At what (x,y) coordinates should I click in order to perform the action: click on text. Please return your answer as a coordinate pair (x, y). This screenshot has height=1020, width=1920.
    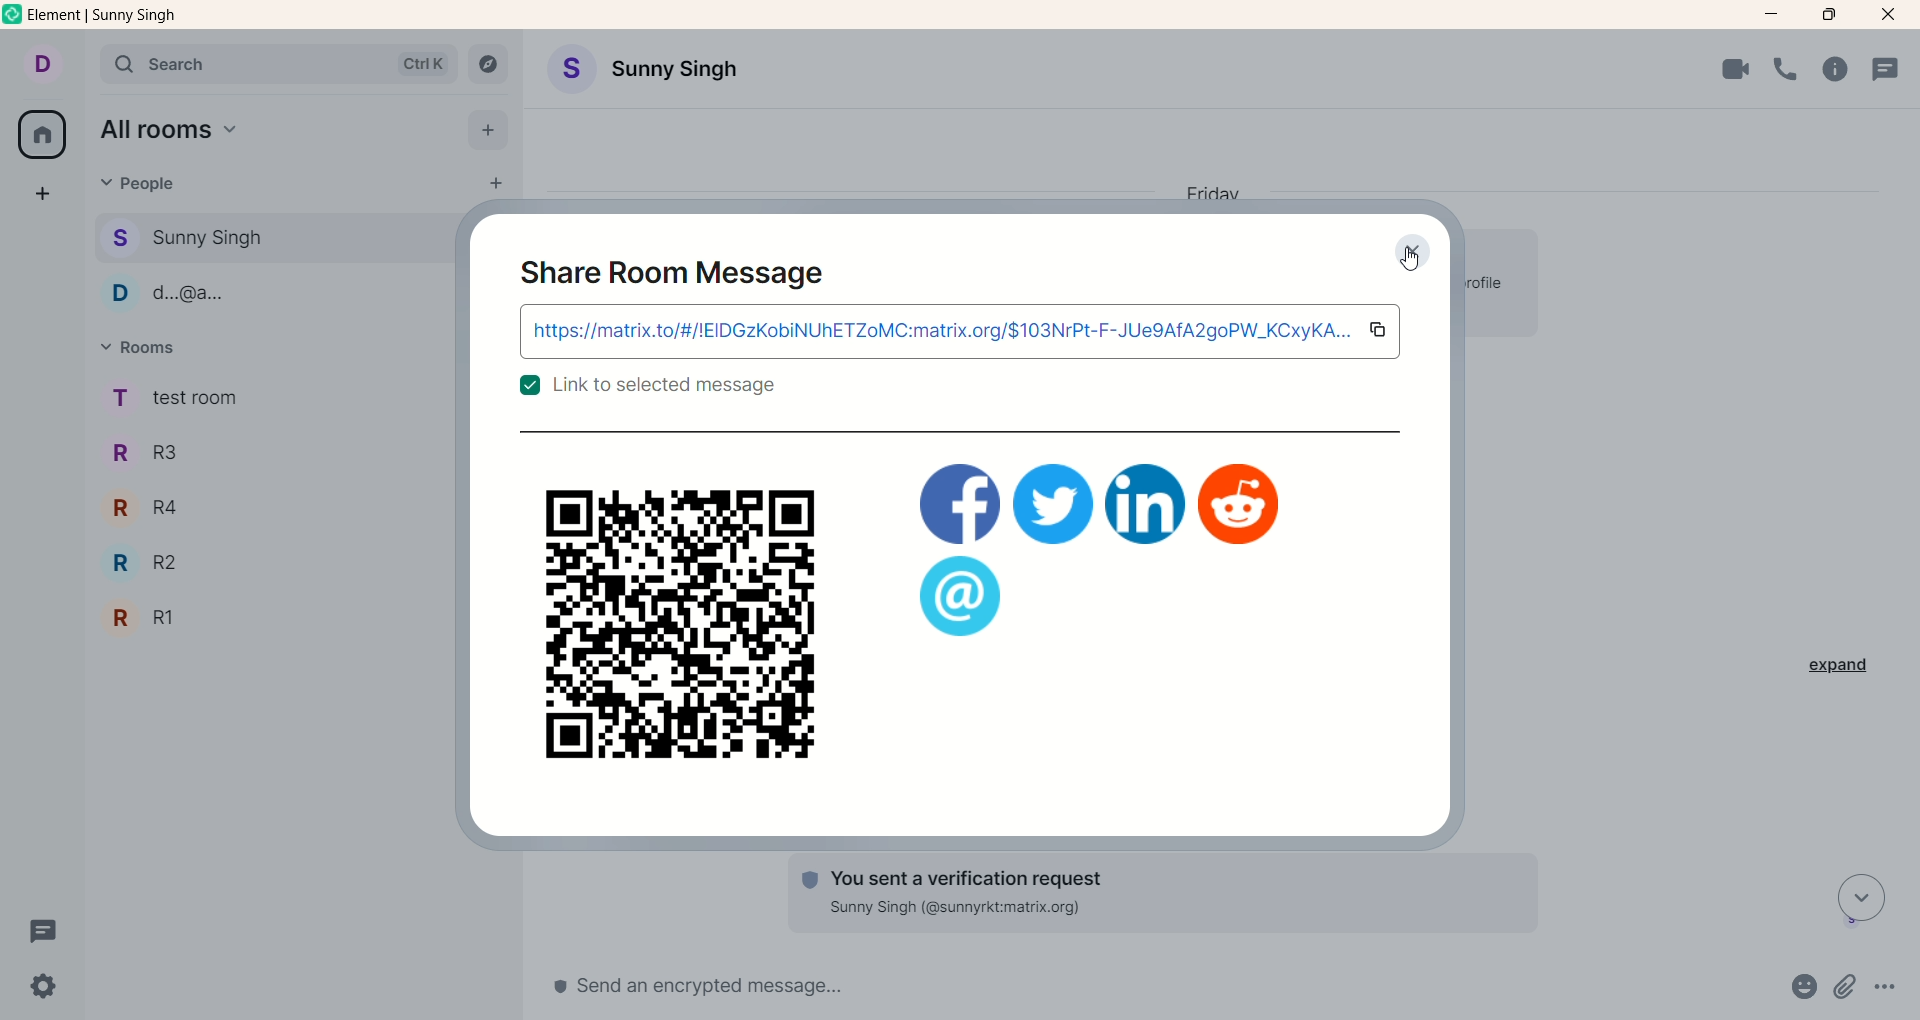
    Looking at the image, I should click on (1149, 892).